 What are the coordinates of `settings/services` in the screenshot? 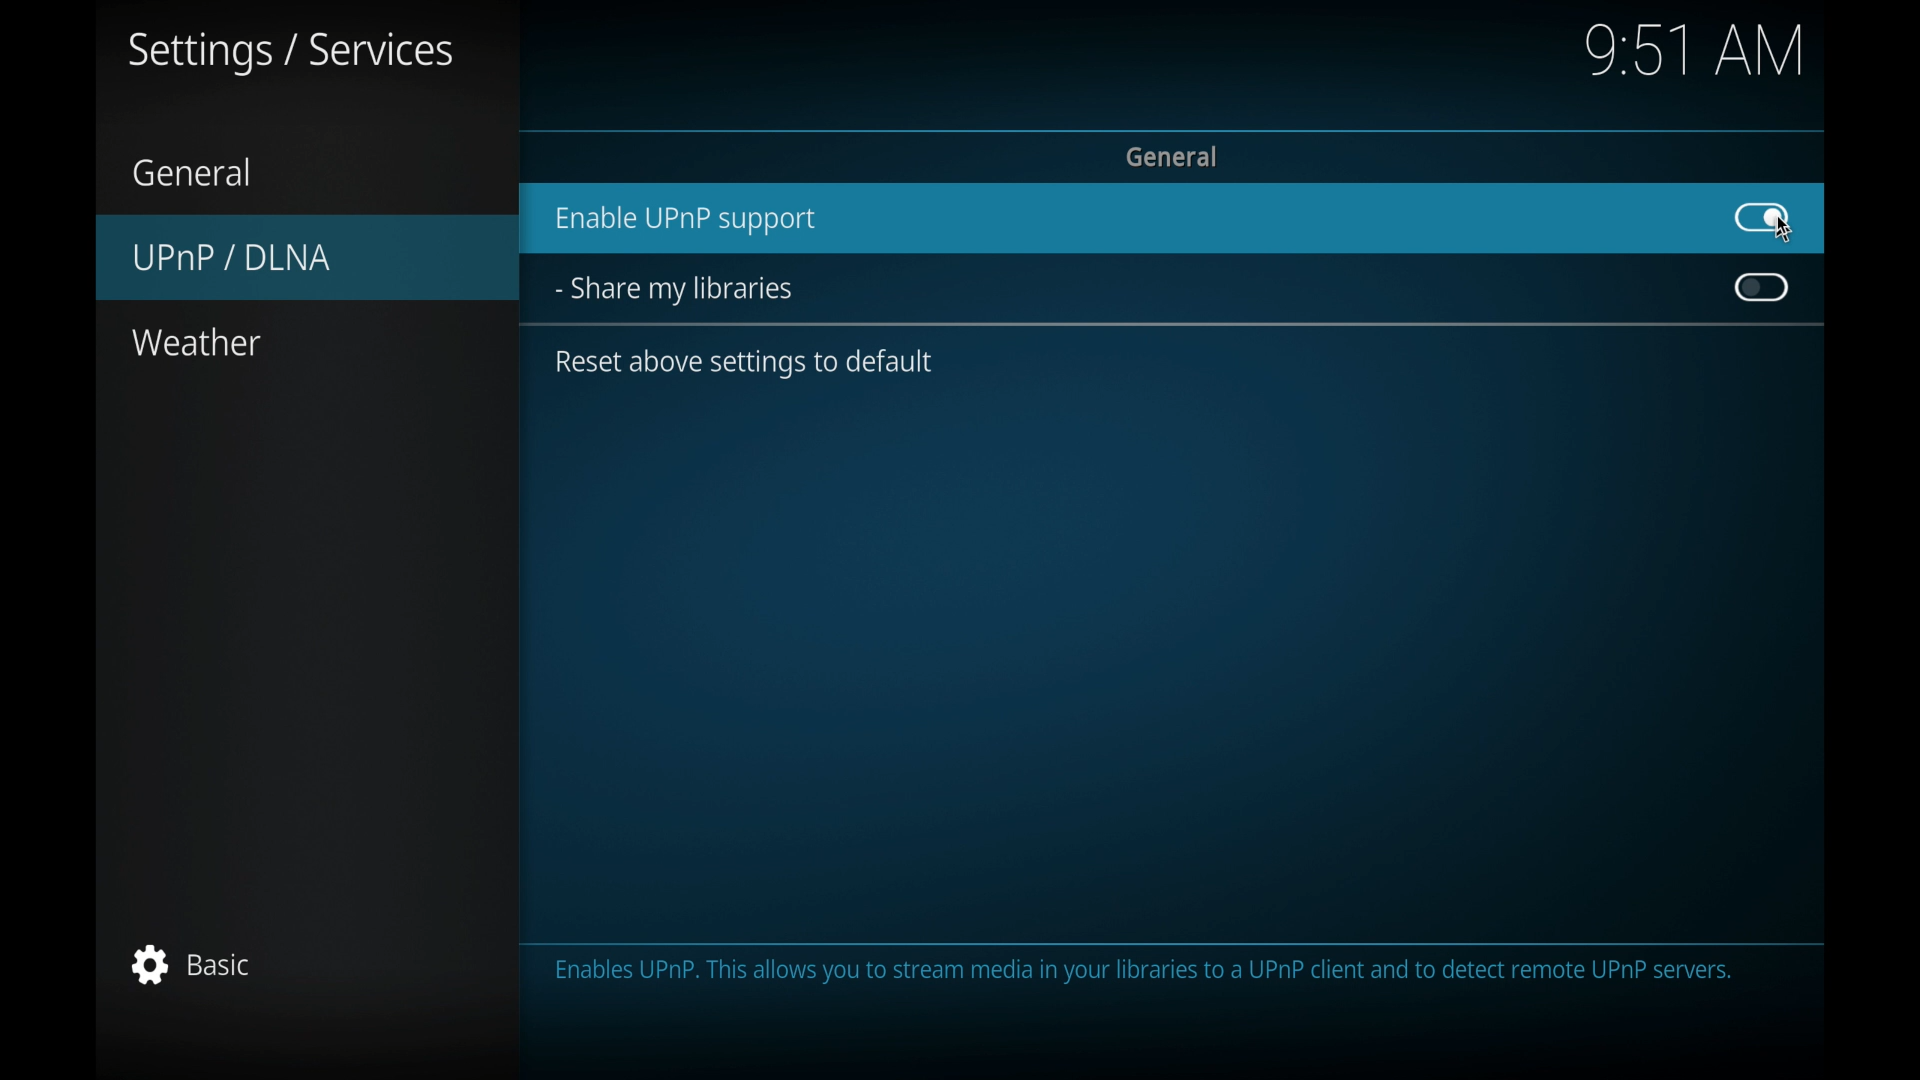 It's located at (293, 53).